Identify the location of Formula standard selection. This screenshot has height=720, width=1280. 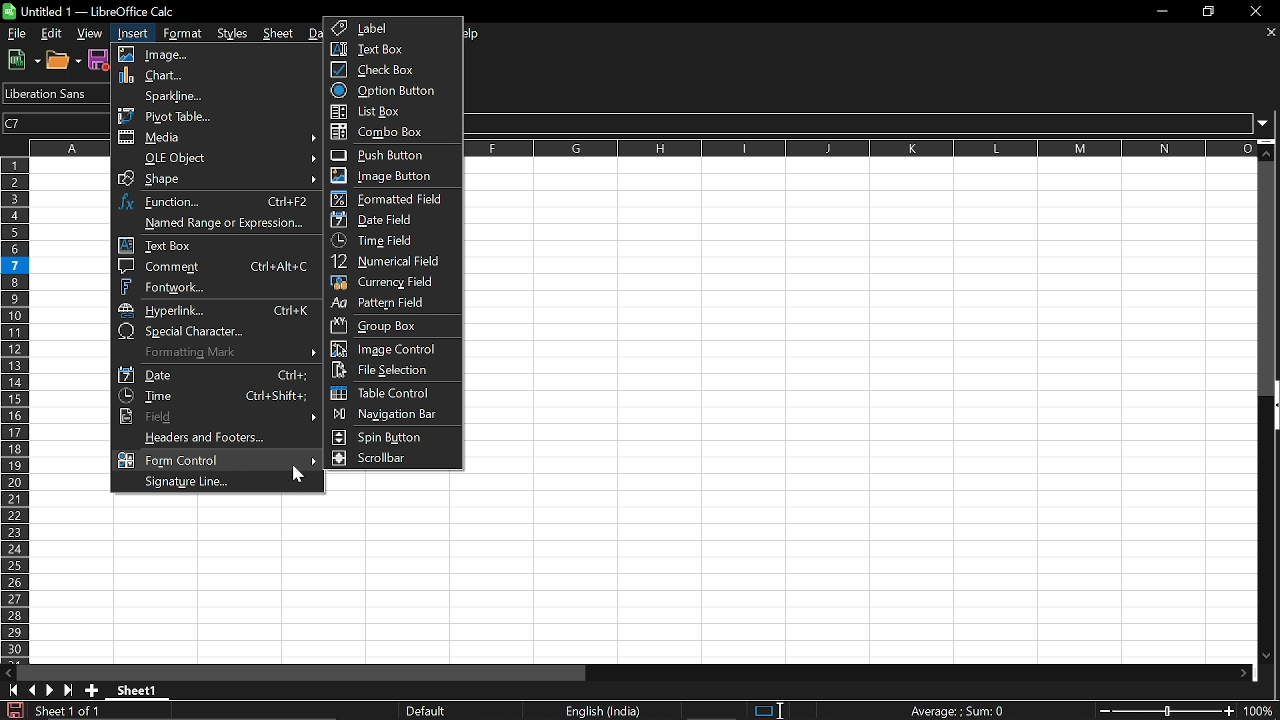
(960, 710).